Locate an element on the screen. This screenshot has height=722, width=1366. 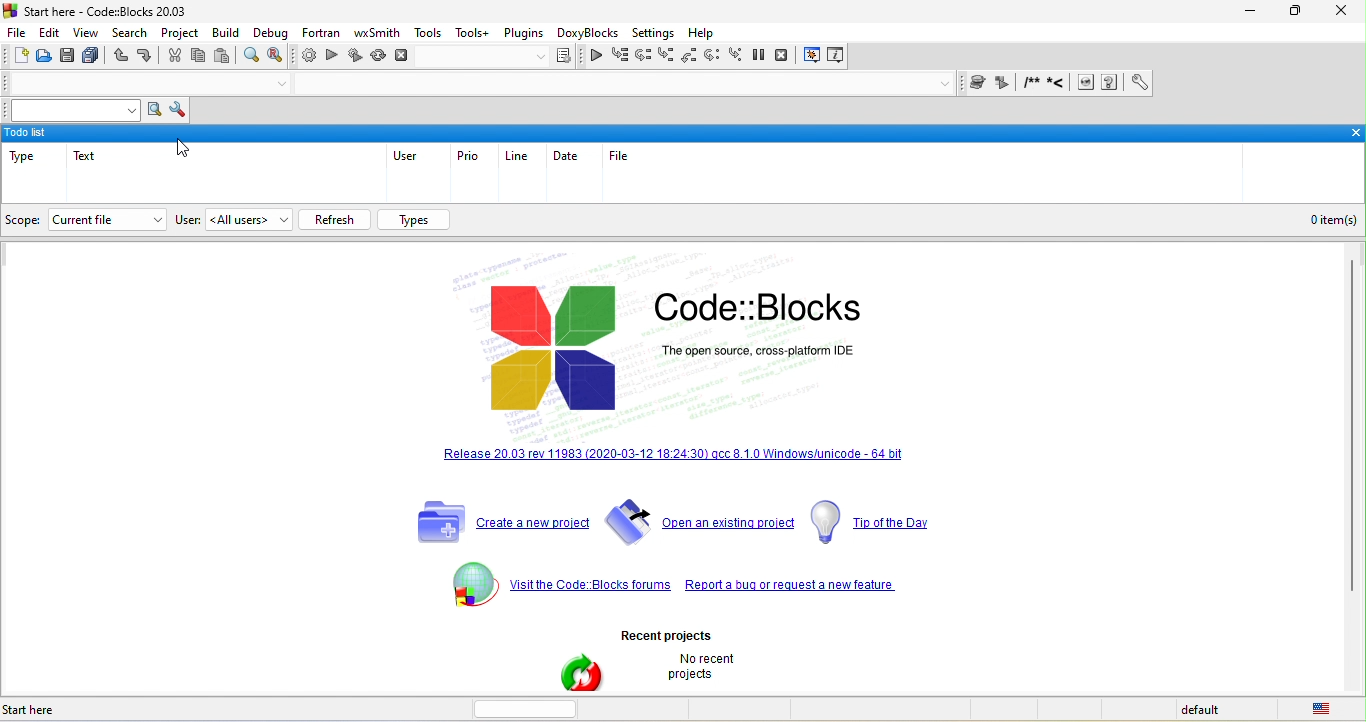
no recent projects  is located at coordinates (705, 671).